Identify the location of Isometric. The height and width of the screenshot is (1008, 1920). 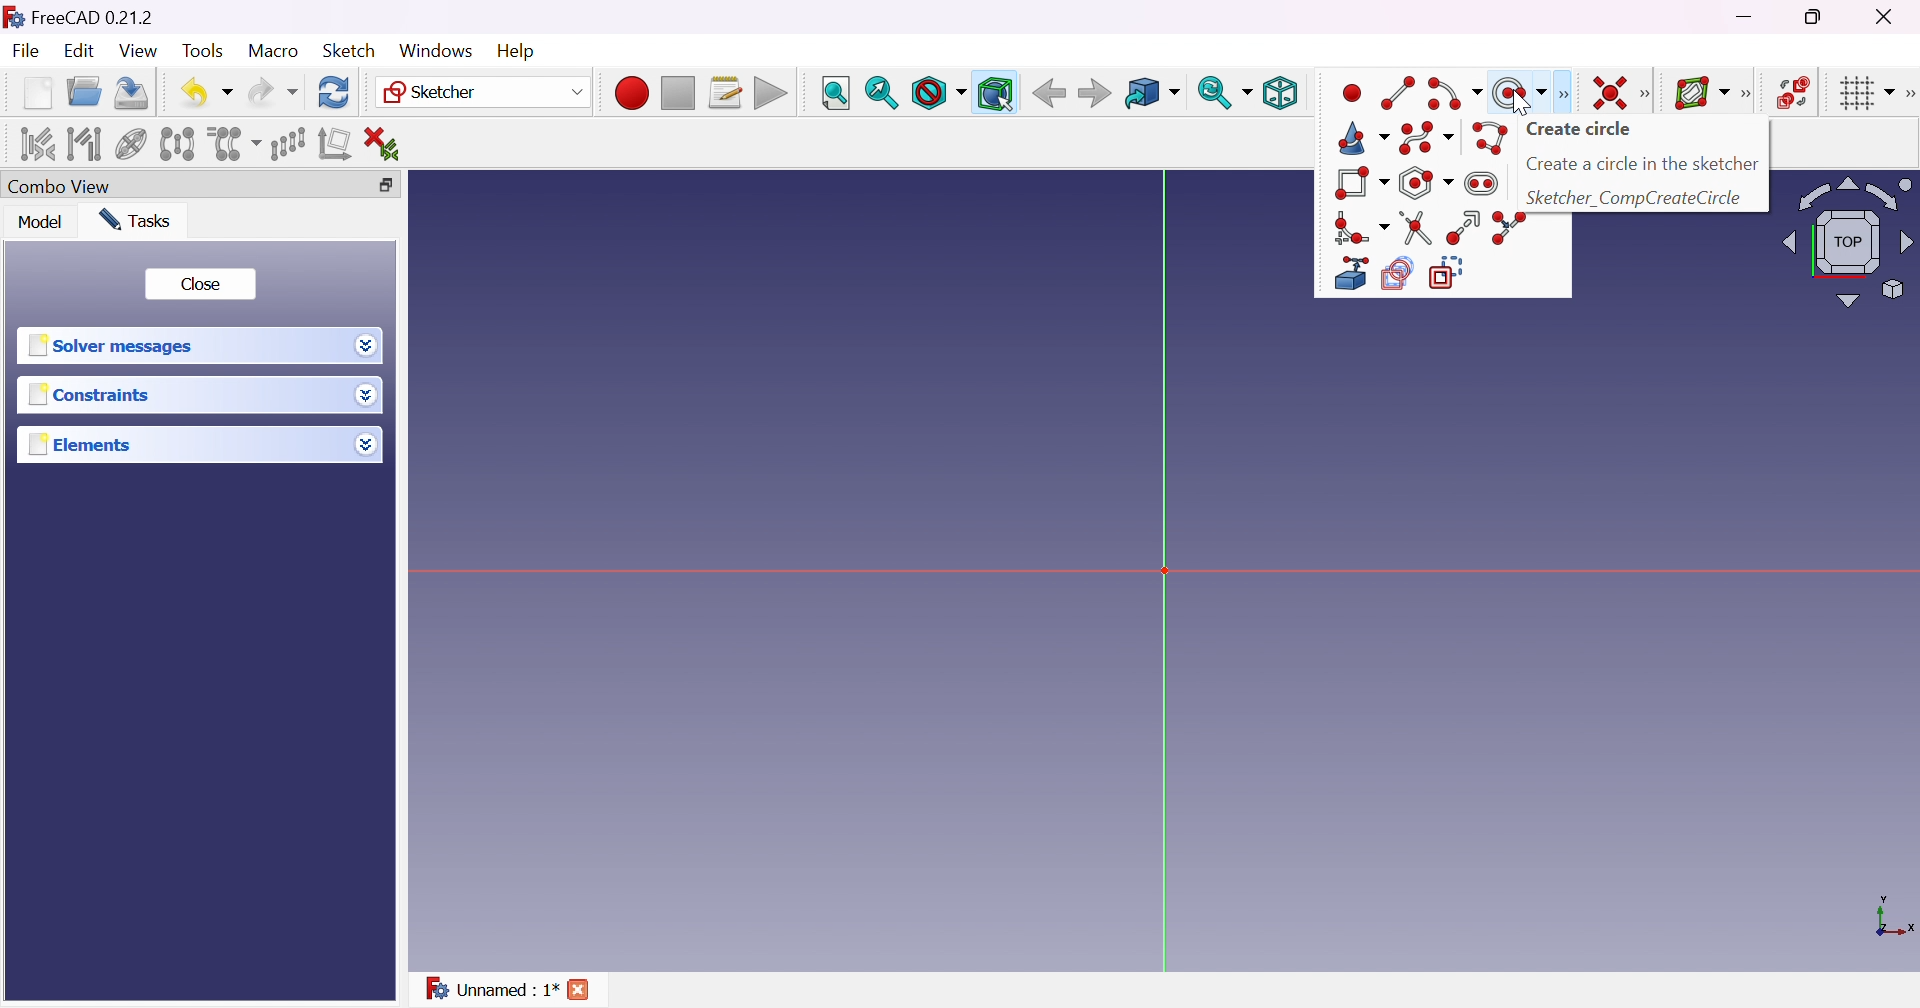
(1280, 94).